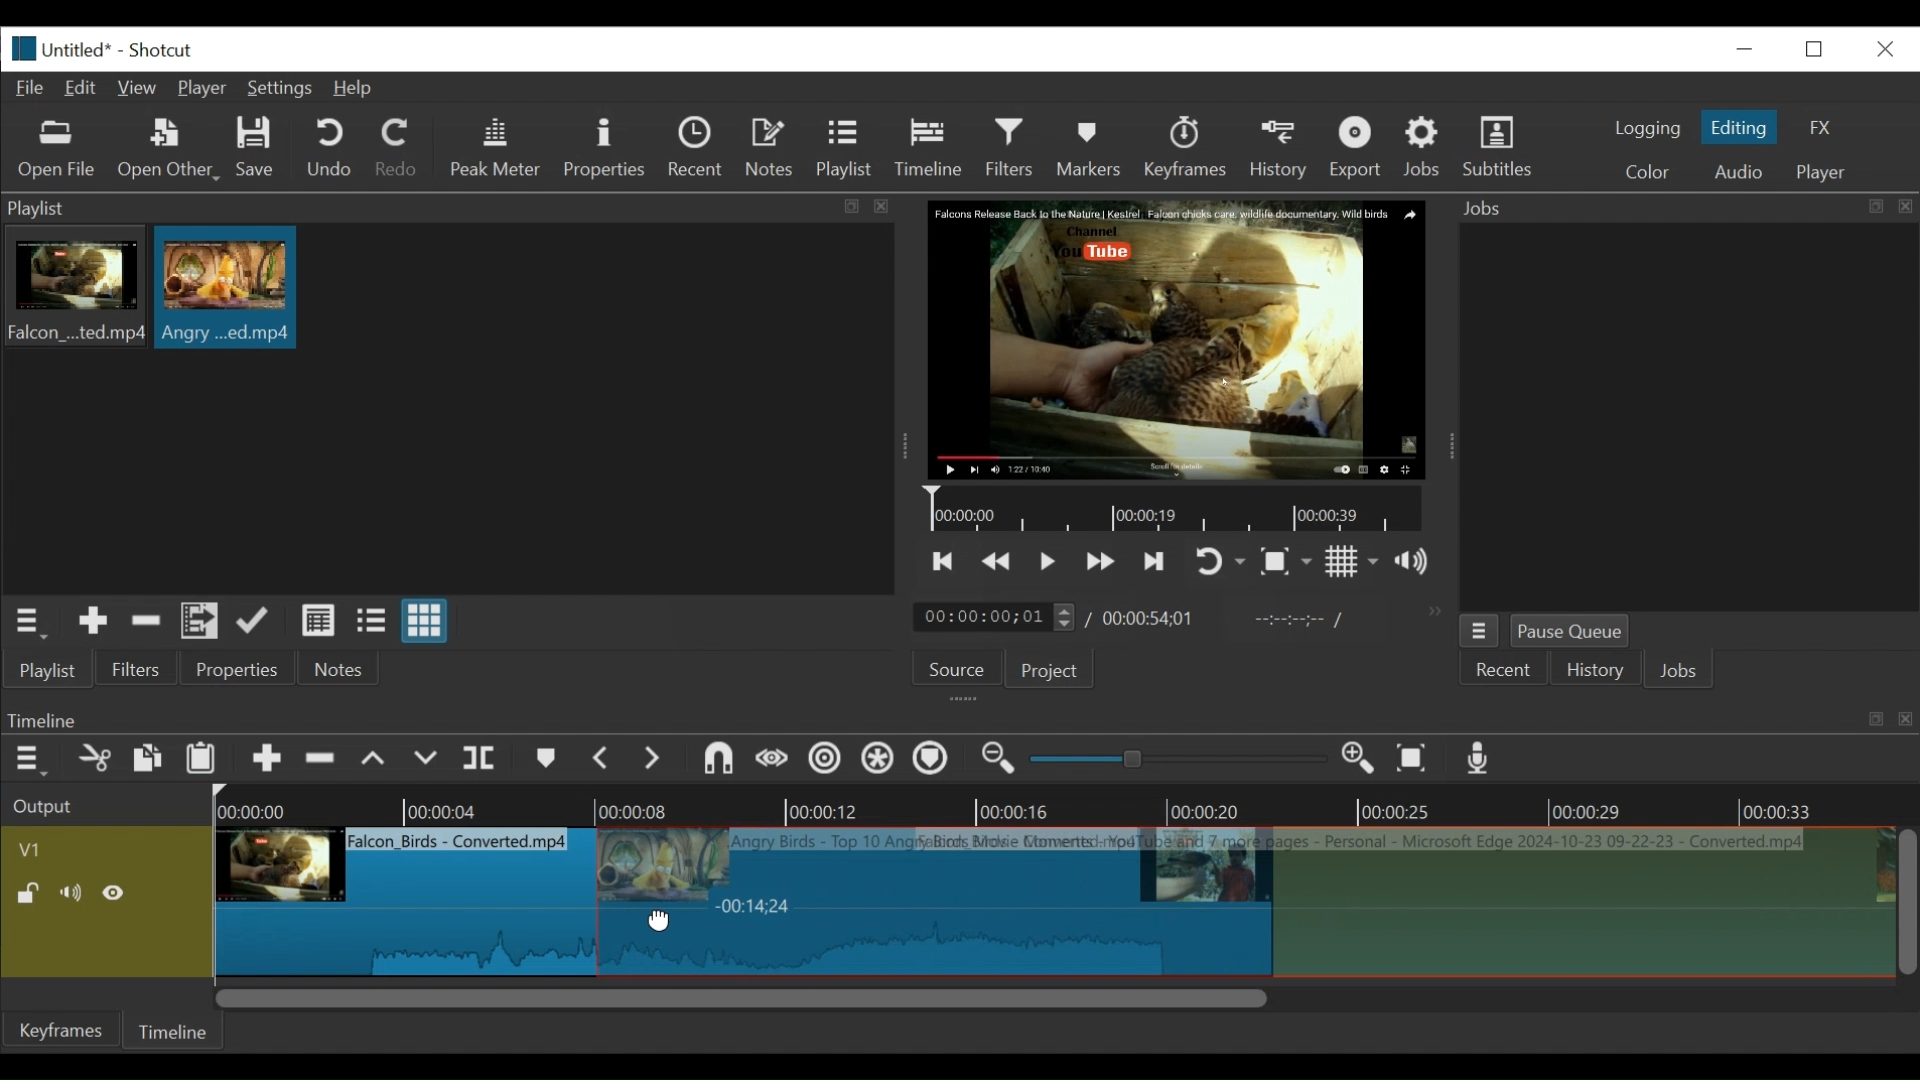 The width and height of the screenshot is (1920, 1080). Describe the element at coordinates (91, 624) in the screenshot. I see `Add the source to the playlist` at that location.